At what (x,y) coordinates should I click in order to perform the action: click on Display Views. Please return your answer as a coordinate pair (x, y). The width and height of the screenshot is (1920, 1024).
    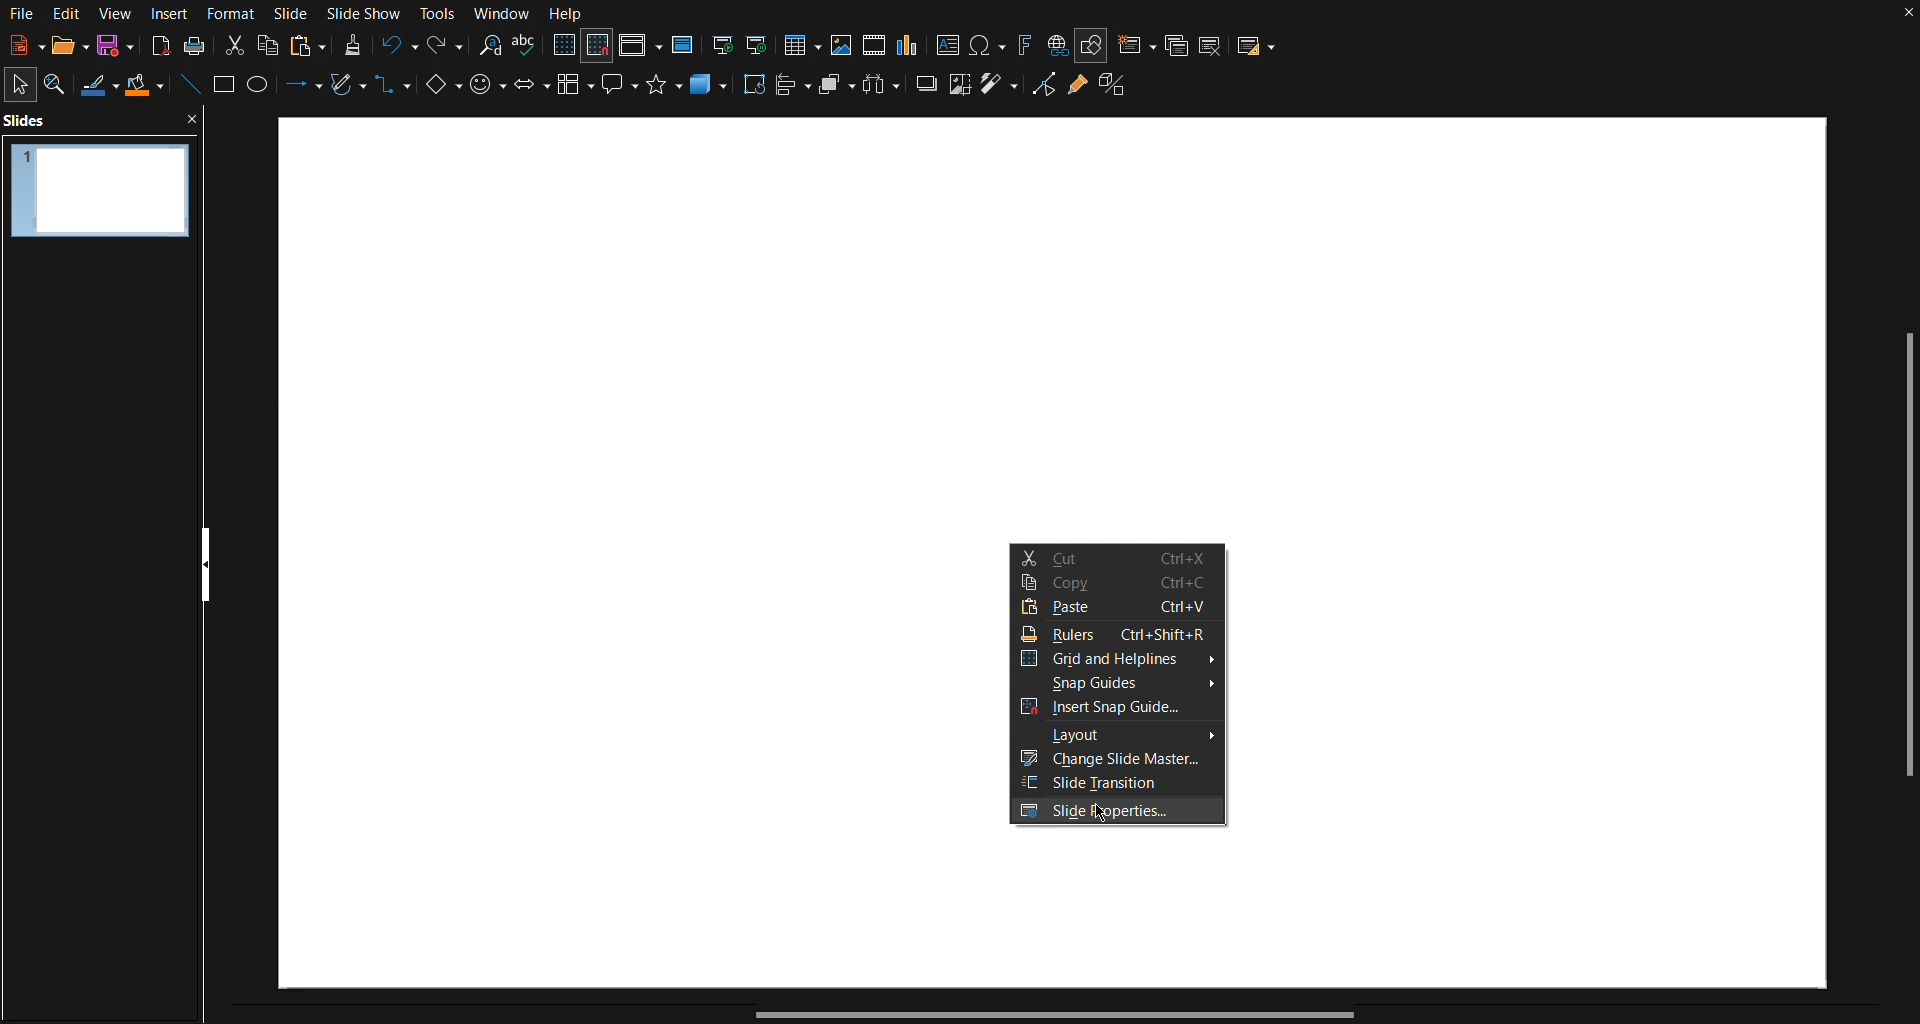
    Looking at the image, I should click on (641, 46).